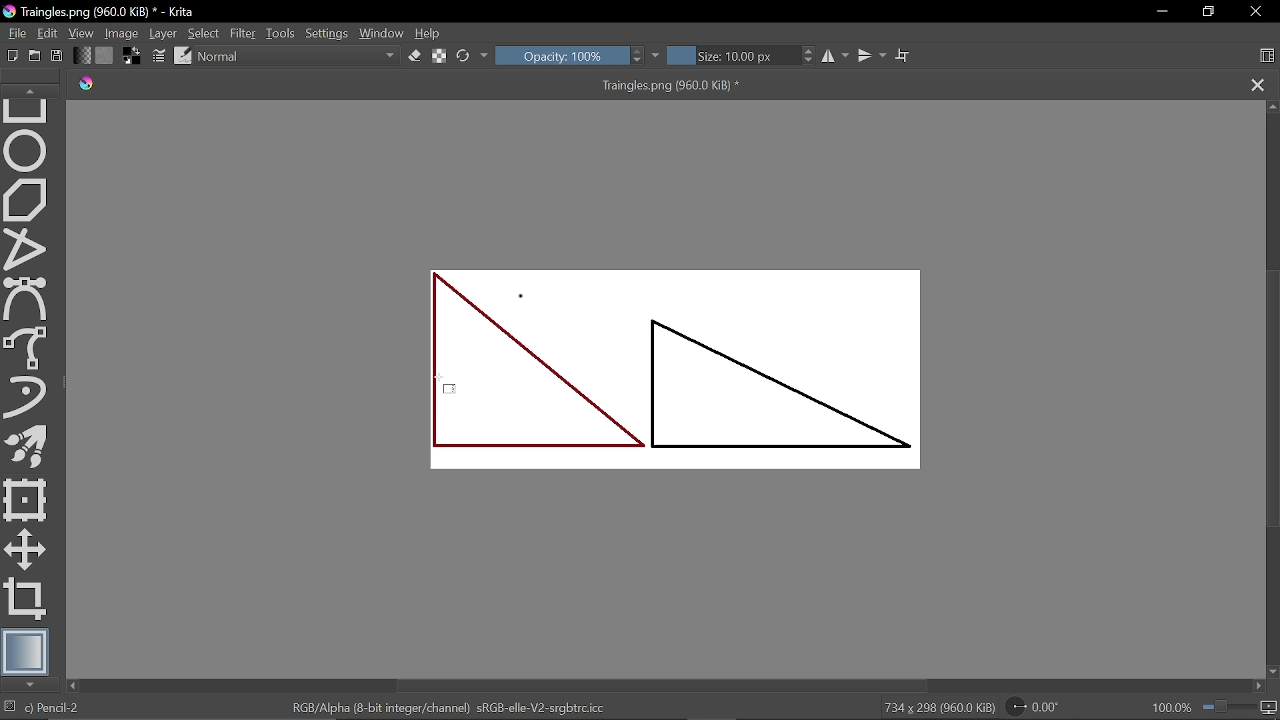 This screenshot has height=720, width=1280. What do you see at coordinates (433, 33) in the screenshot?
I see `Help` at bounding box center [433, 33].